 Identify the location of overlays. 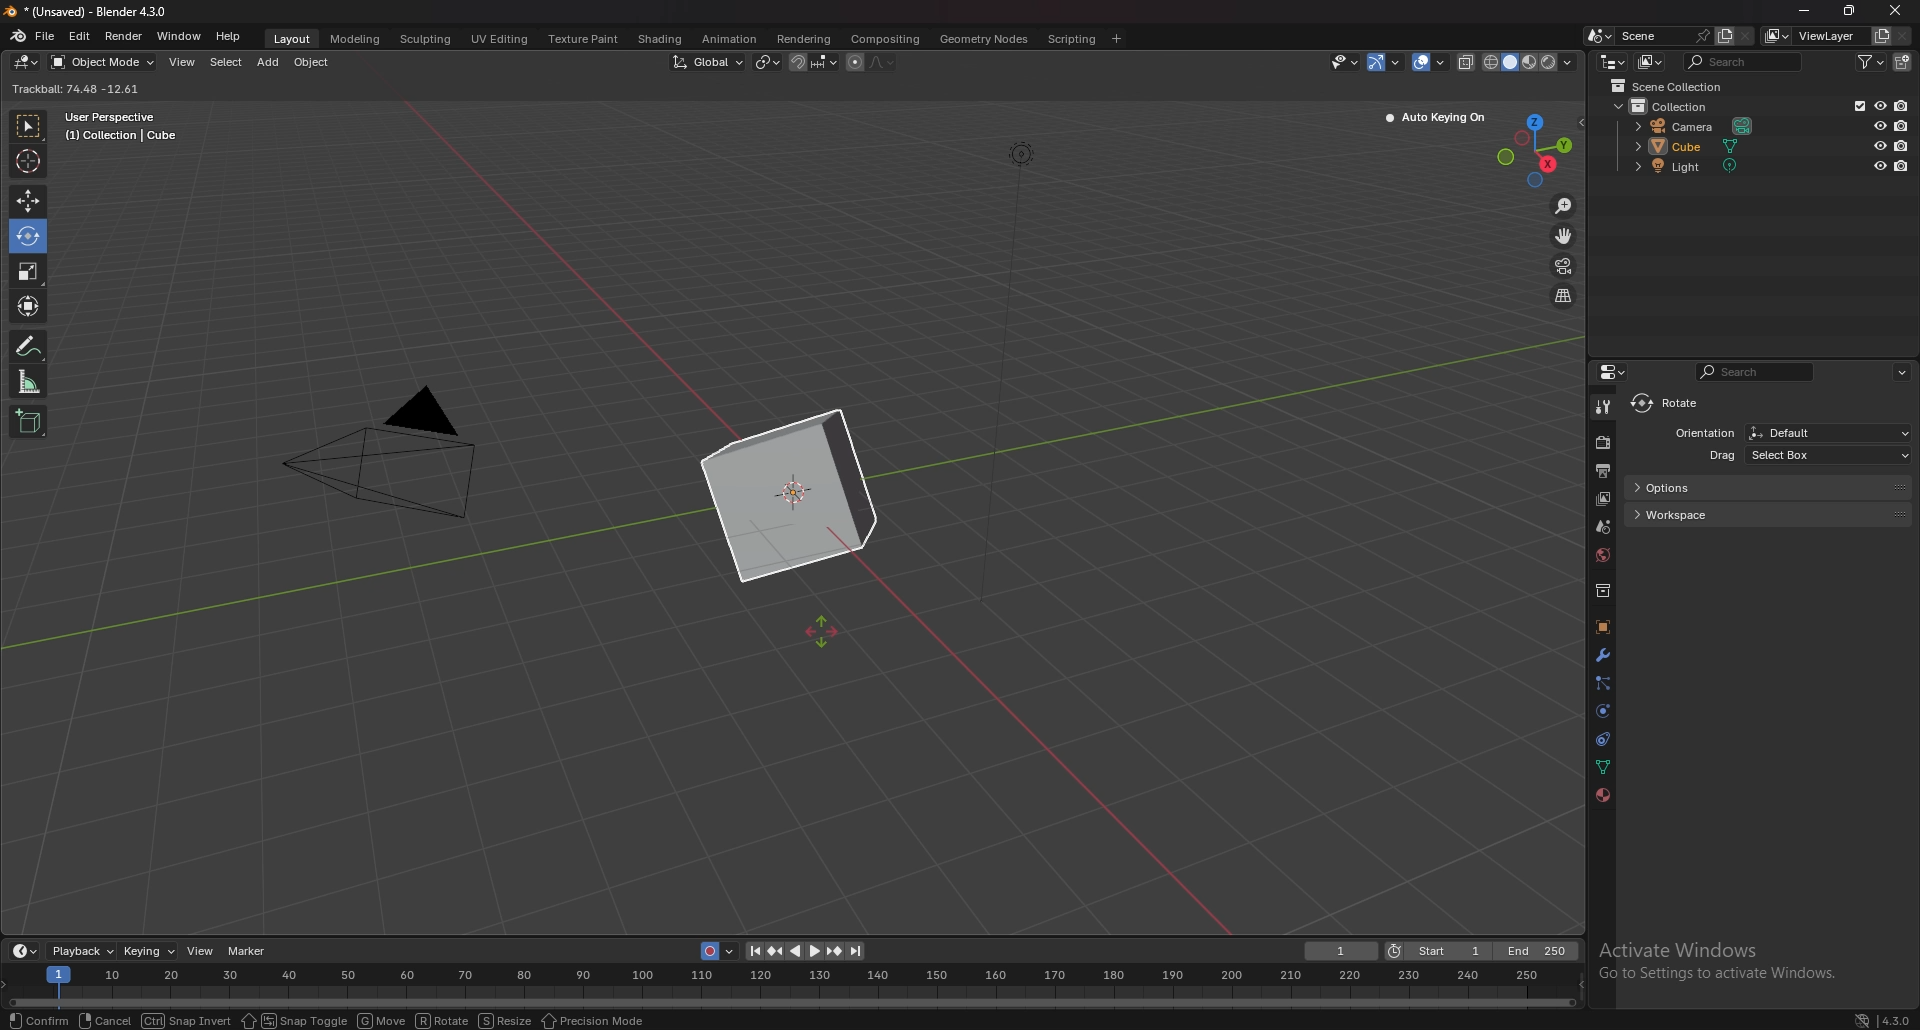
(1431, 62).